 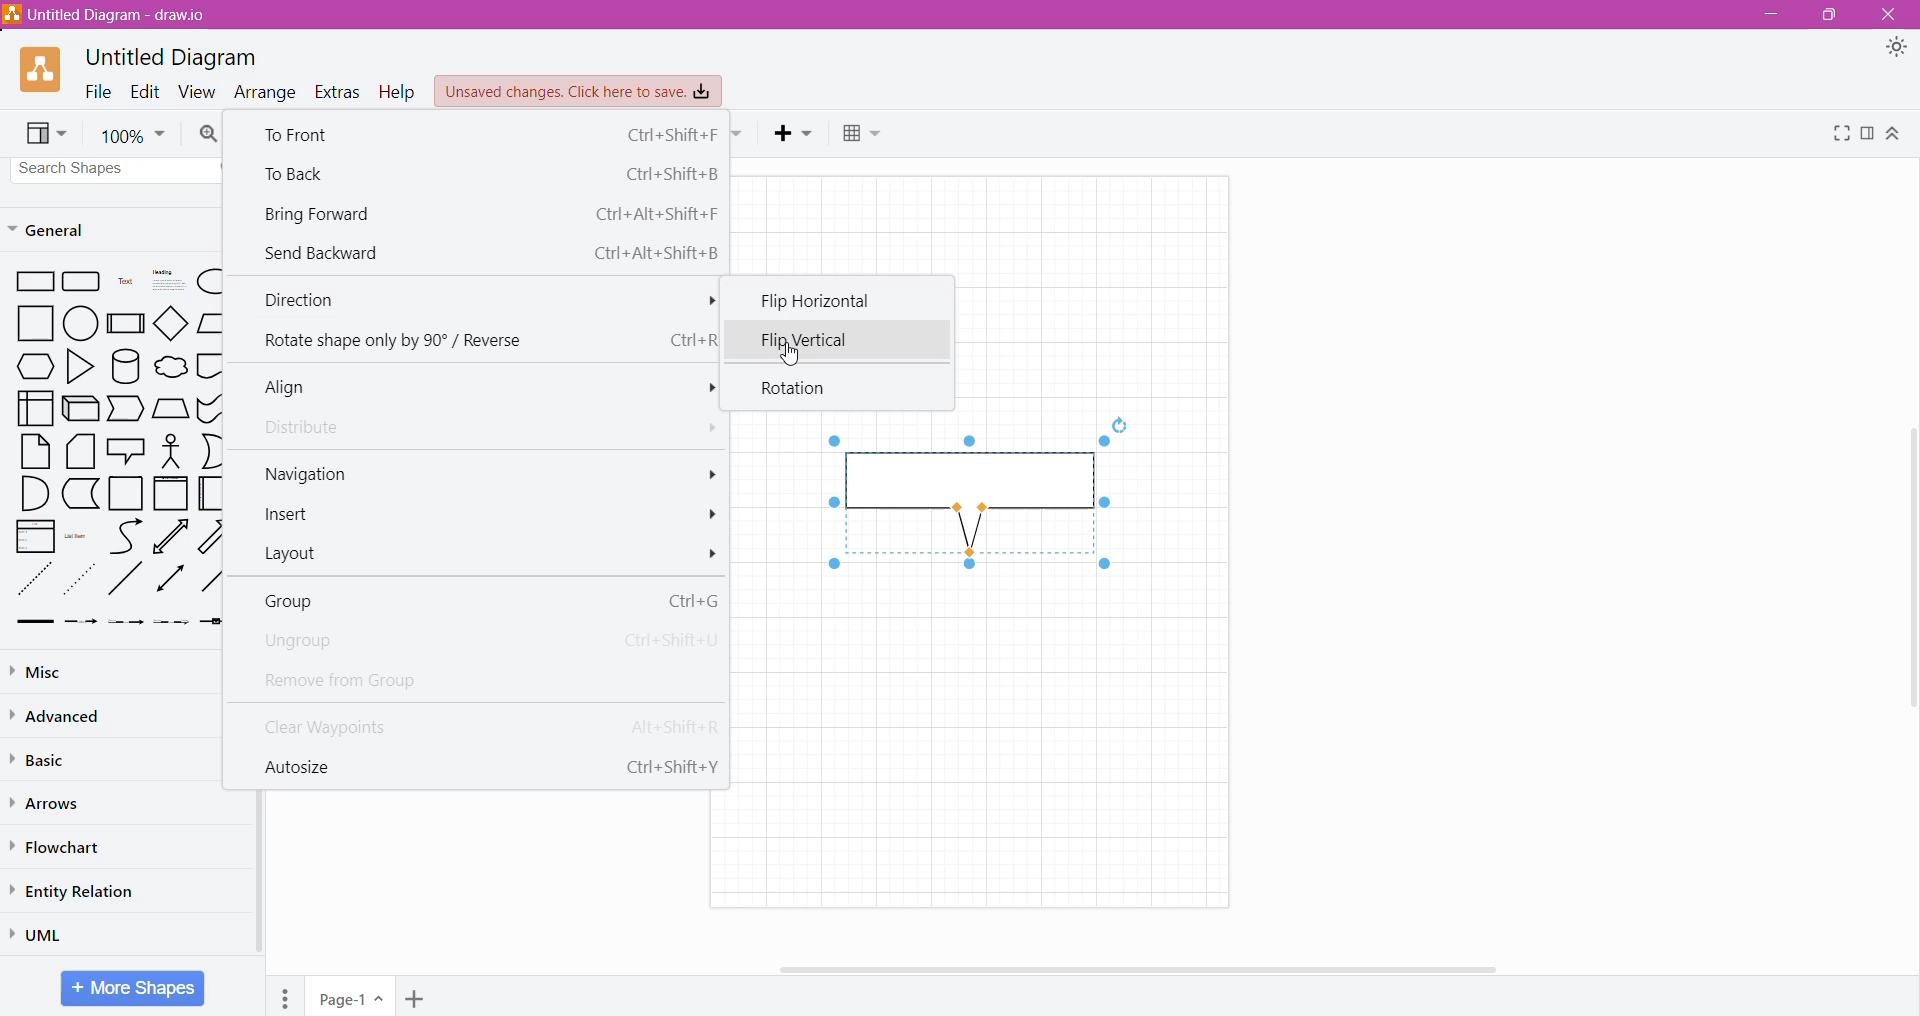 I want to click on Upward Arrow, so click(x=171, y=536).